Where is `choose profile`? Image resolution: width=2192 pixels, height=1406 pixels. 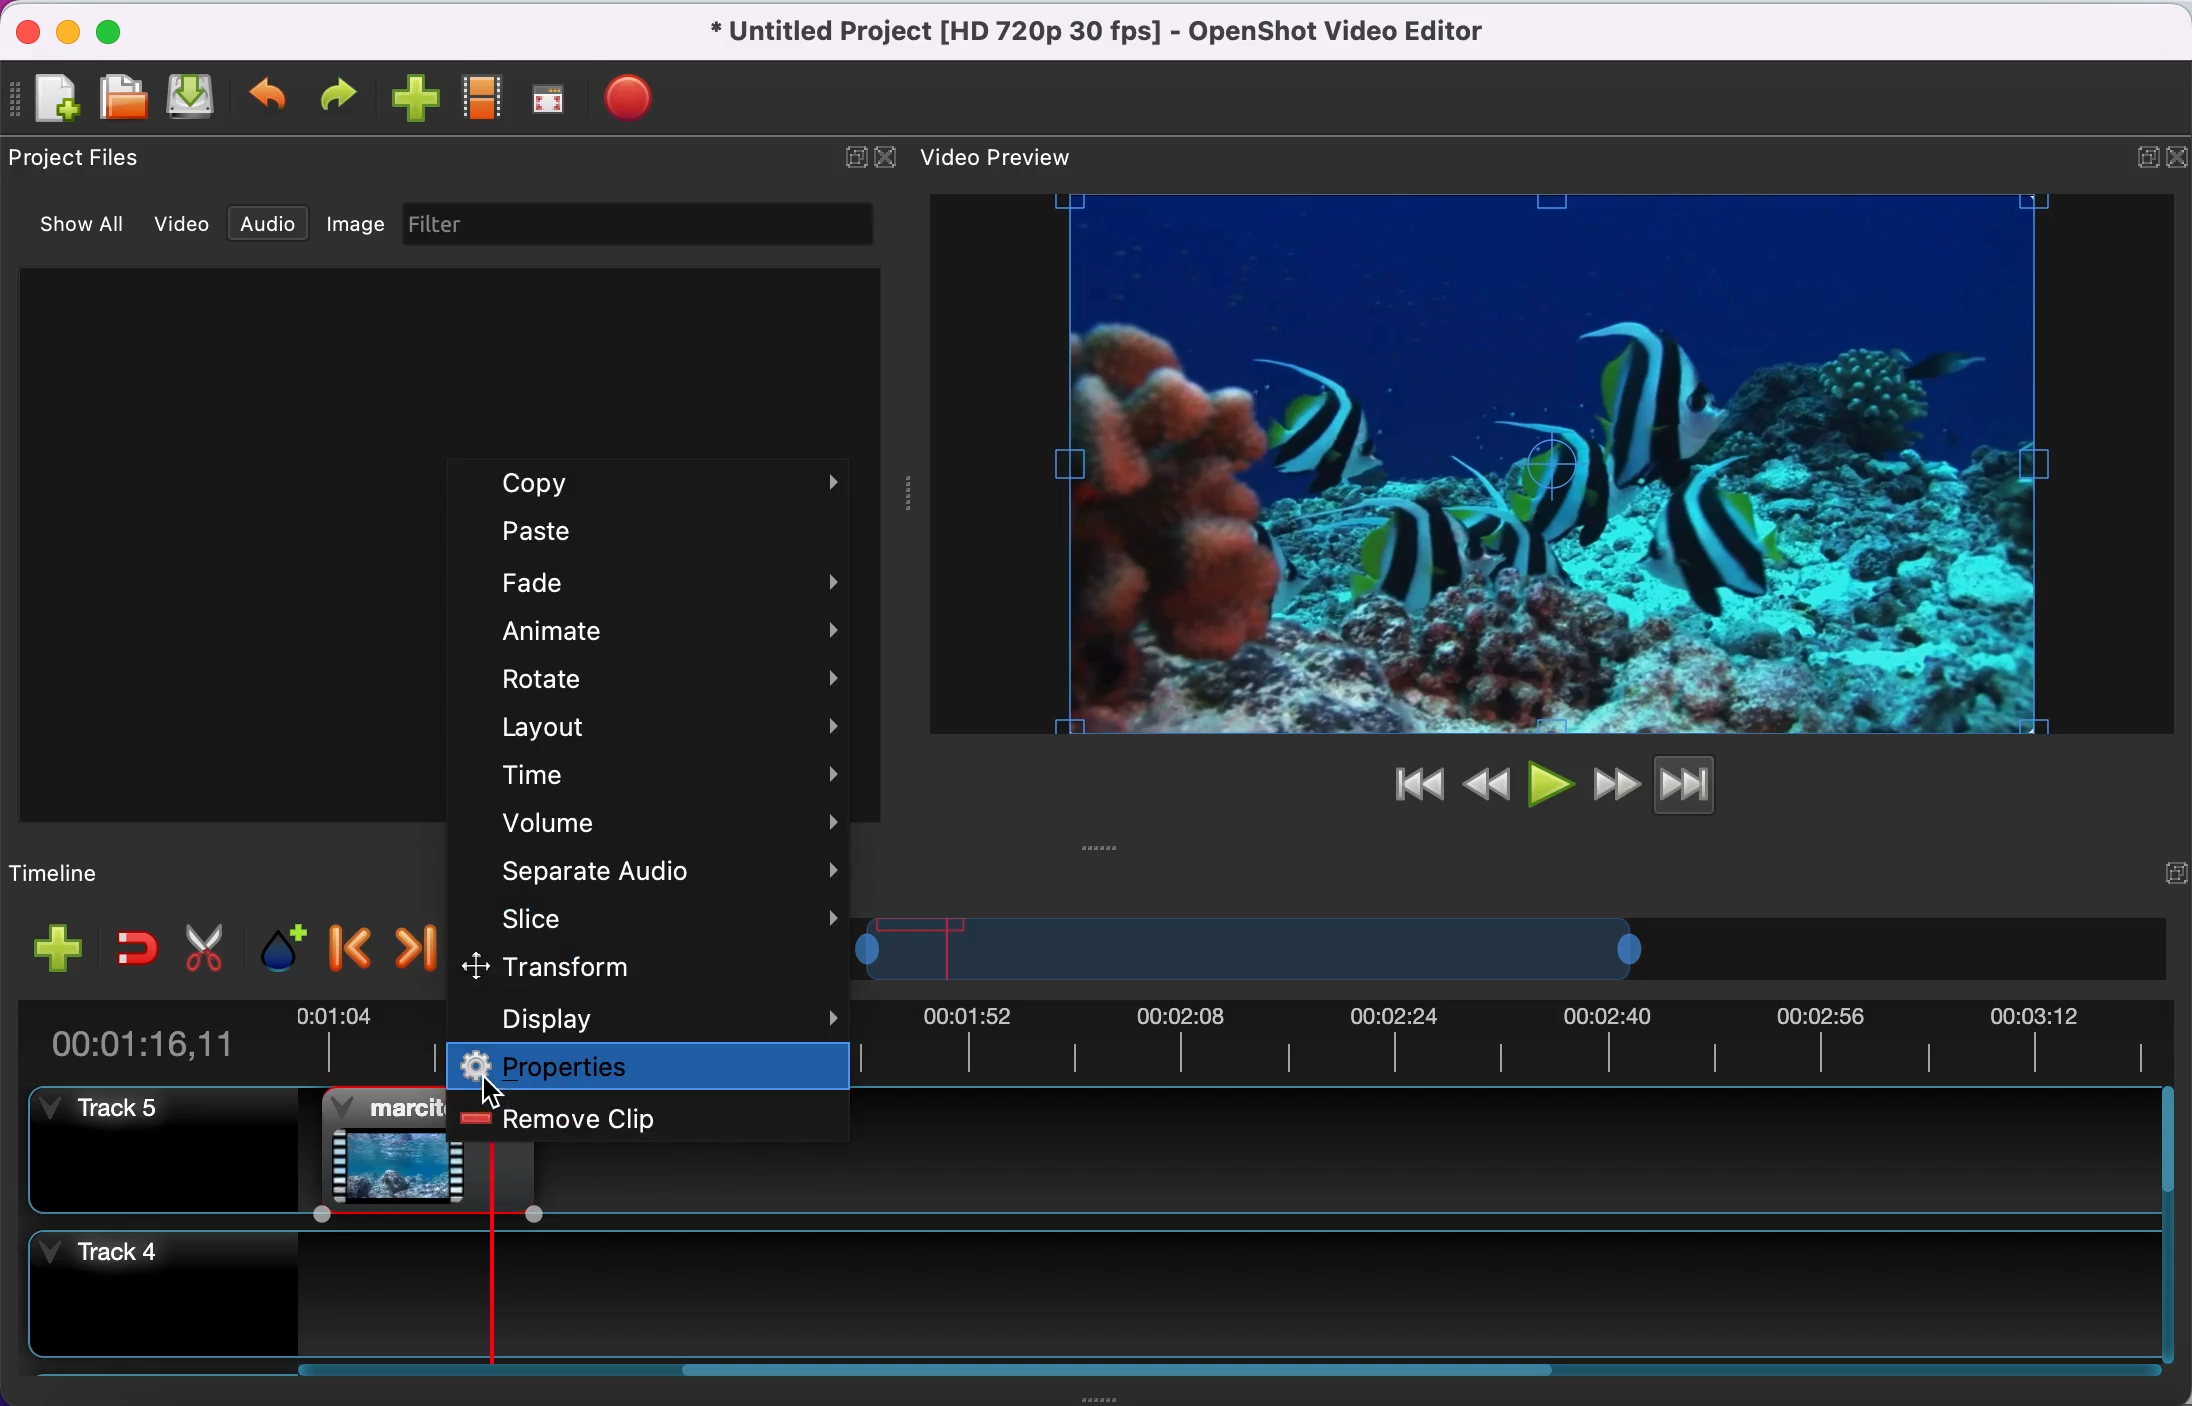 choose profile is located at coordinates (481, 99).